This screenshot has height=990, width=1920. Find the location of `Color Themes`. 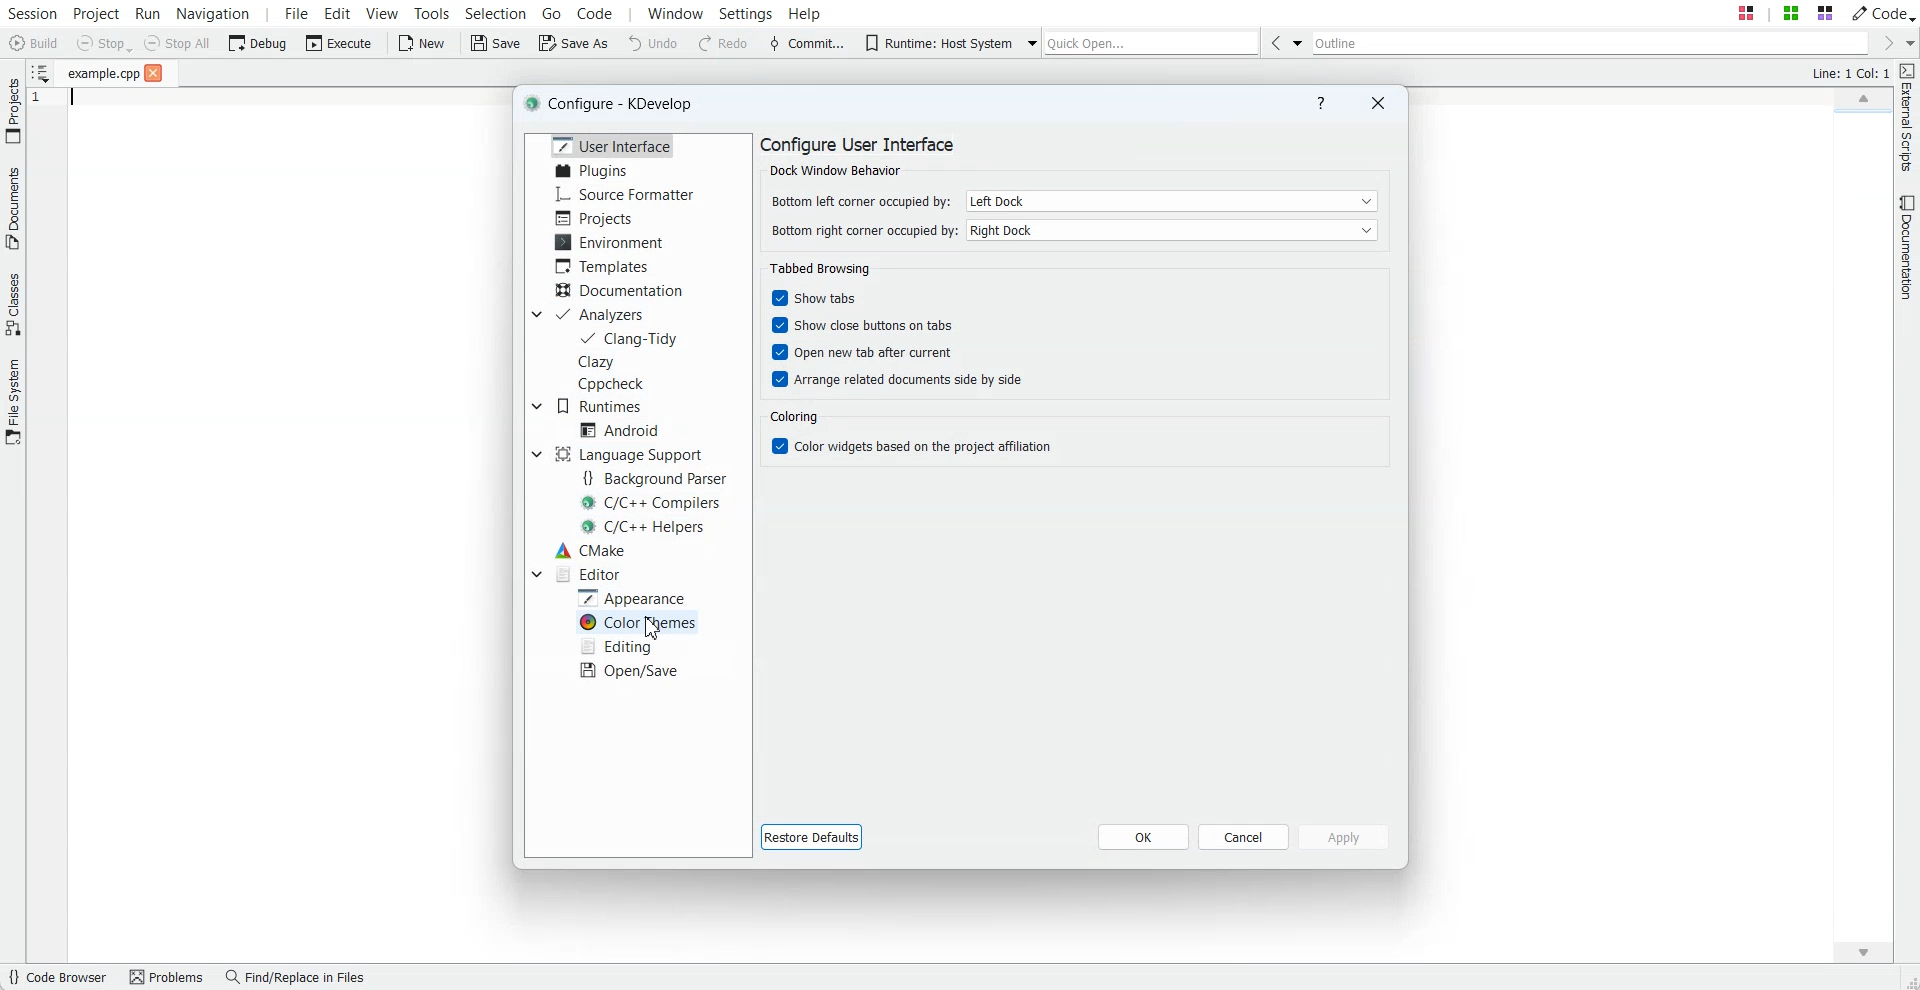

Color Themes is located at coordinates (640, 622).